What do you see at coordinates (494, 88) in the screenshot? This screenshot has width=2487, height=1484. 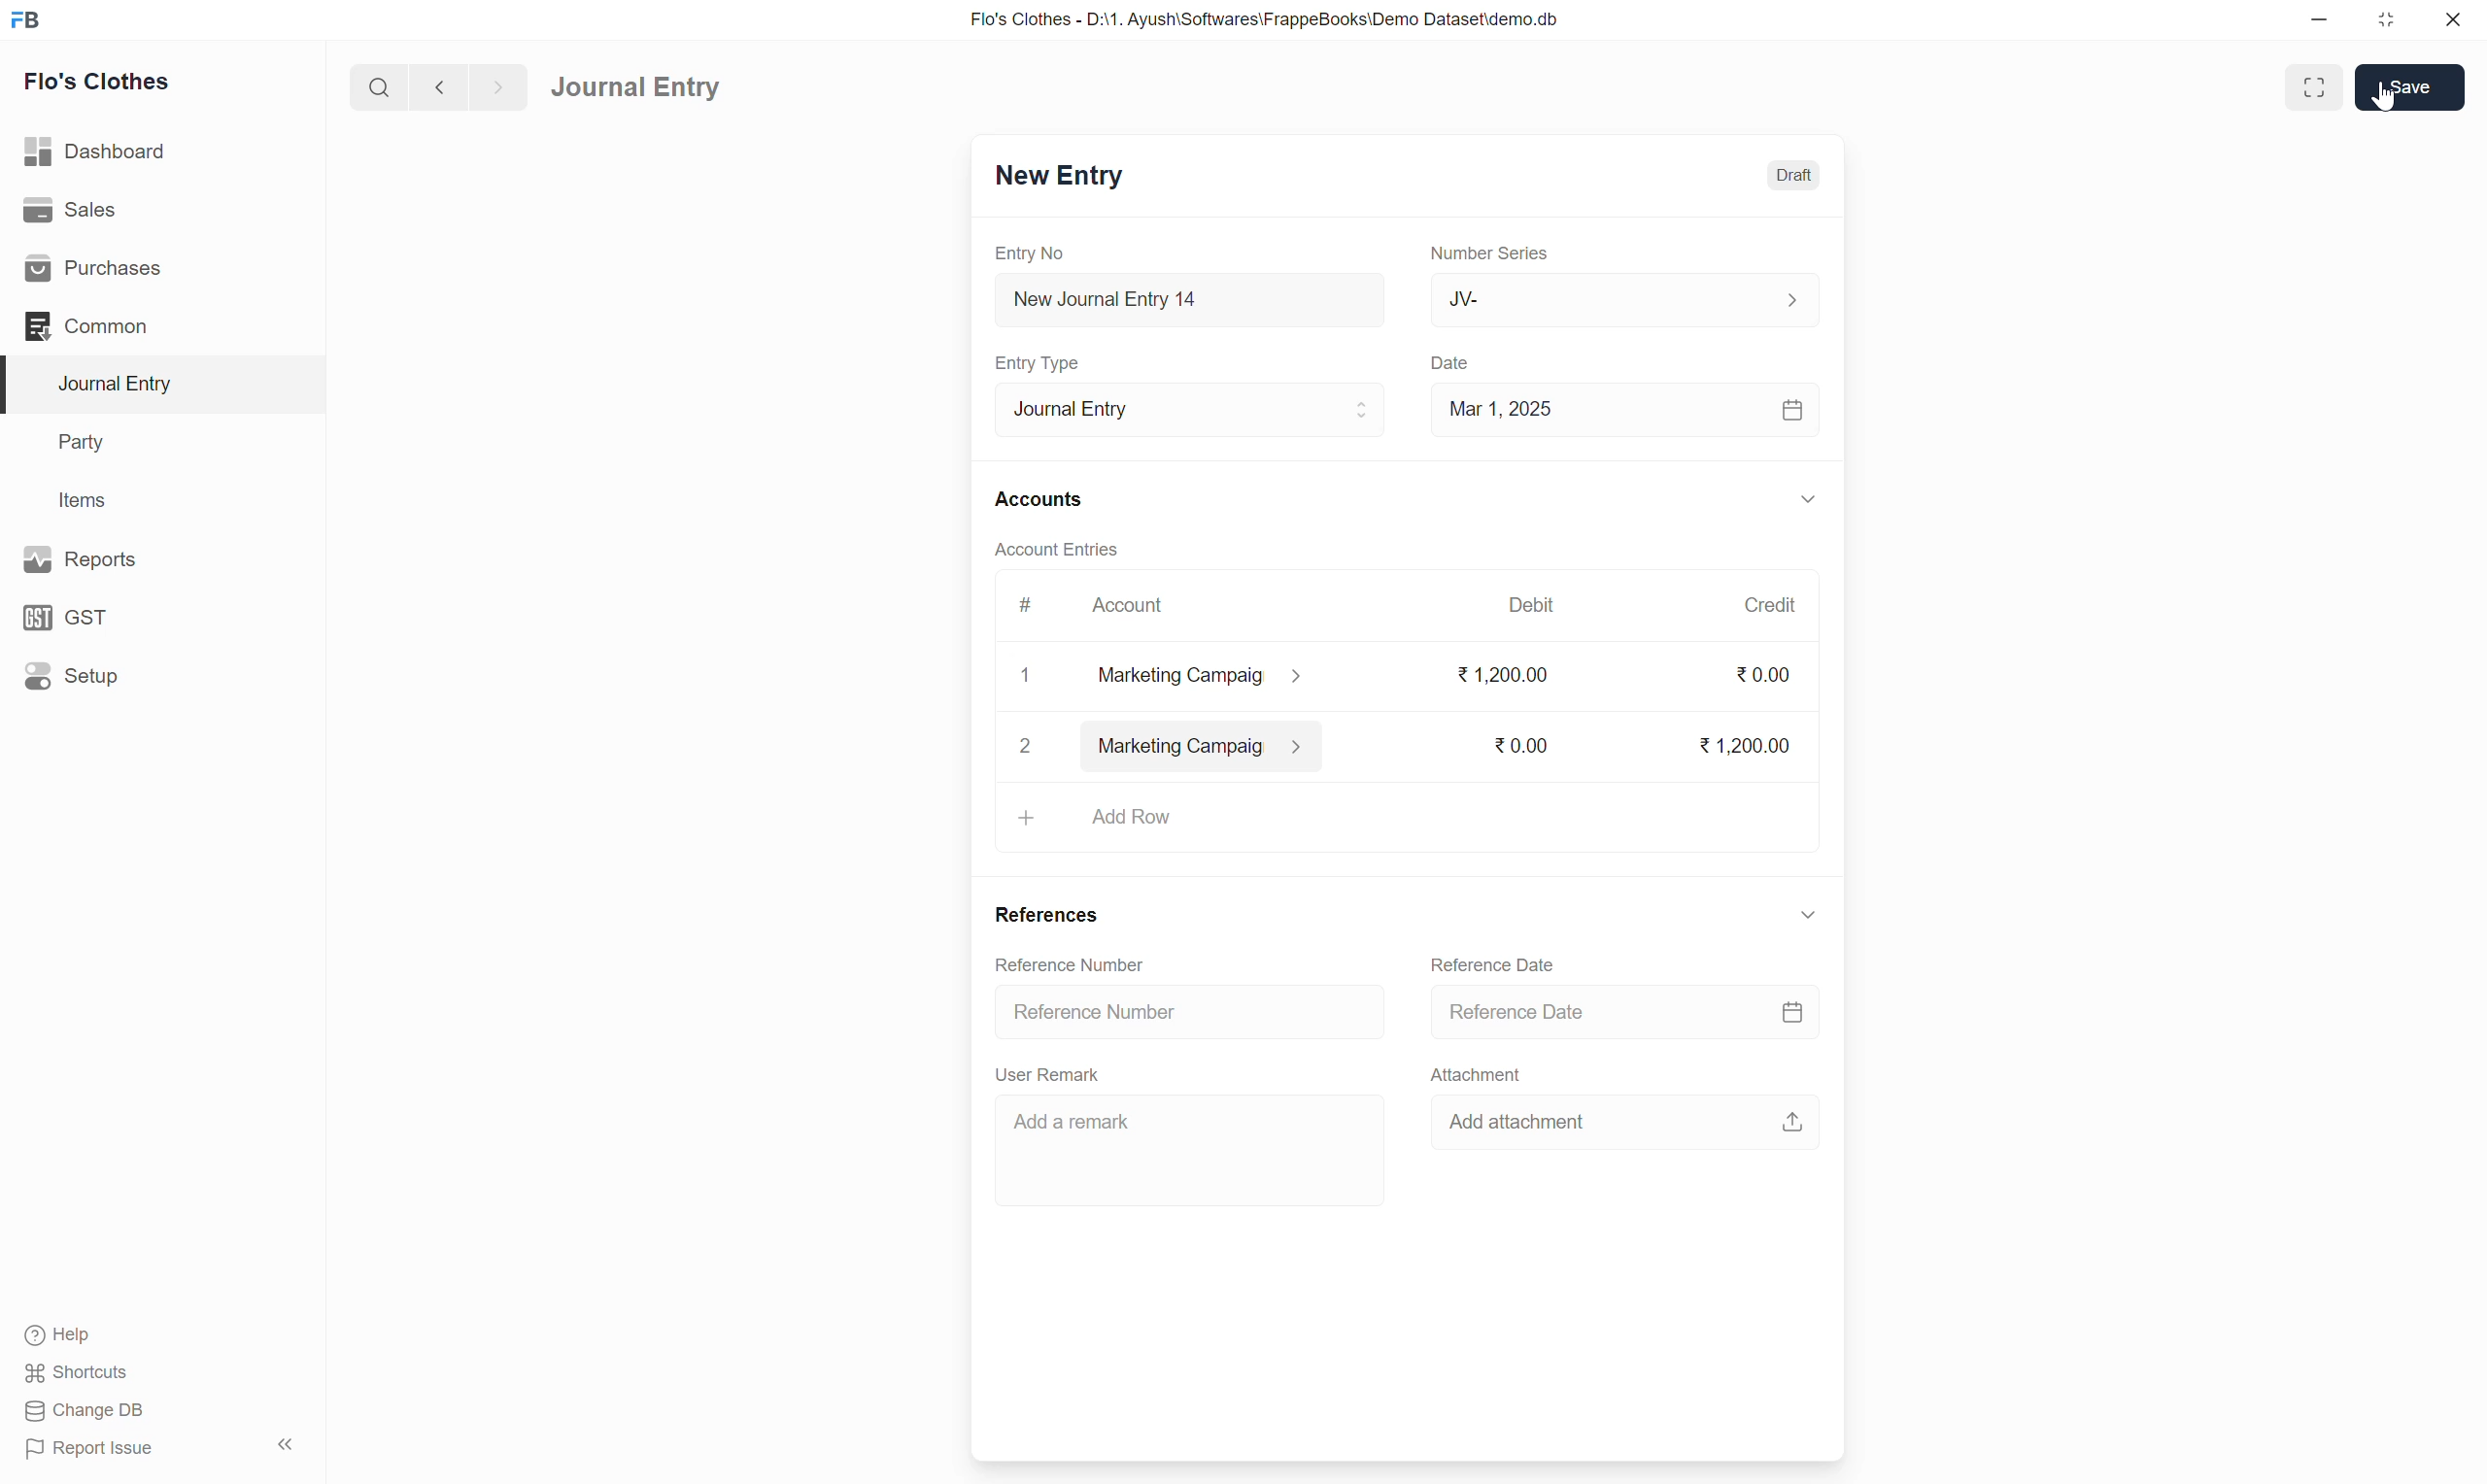 I see `forward` at bounding box center [494, 88].